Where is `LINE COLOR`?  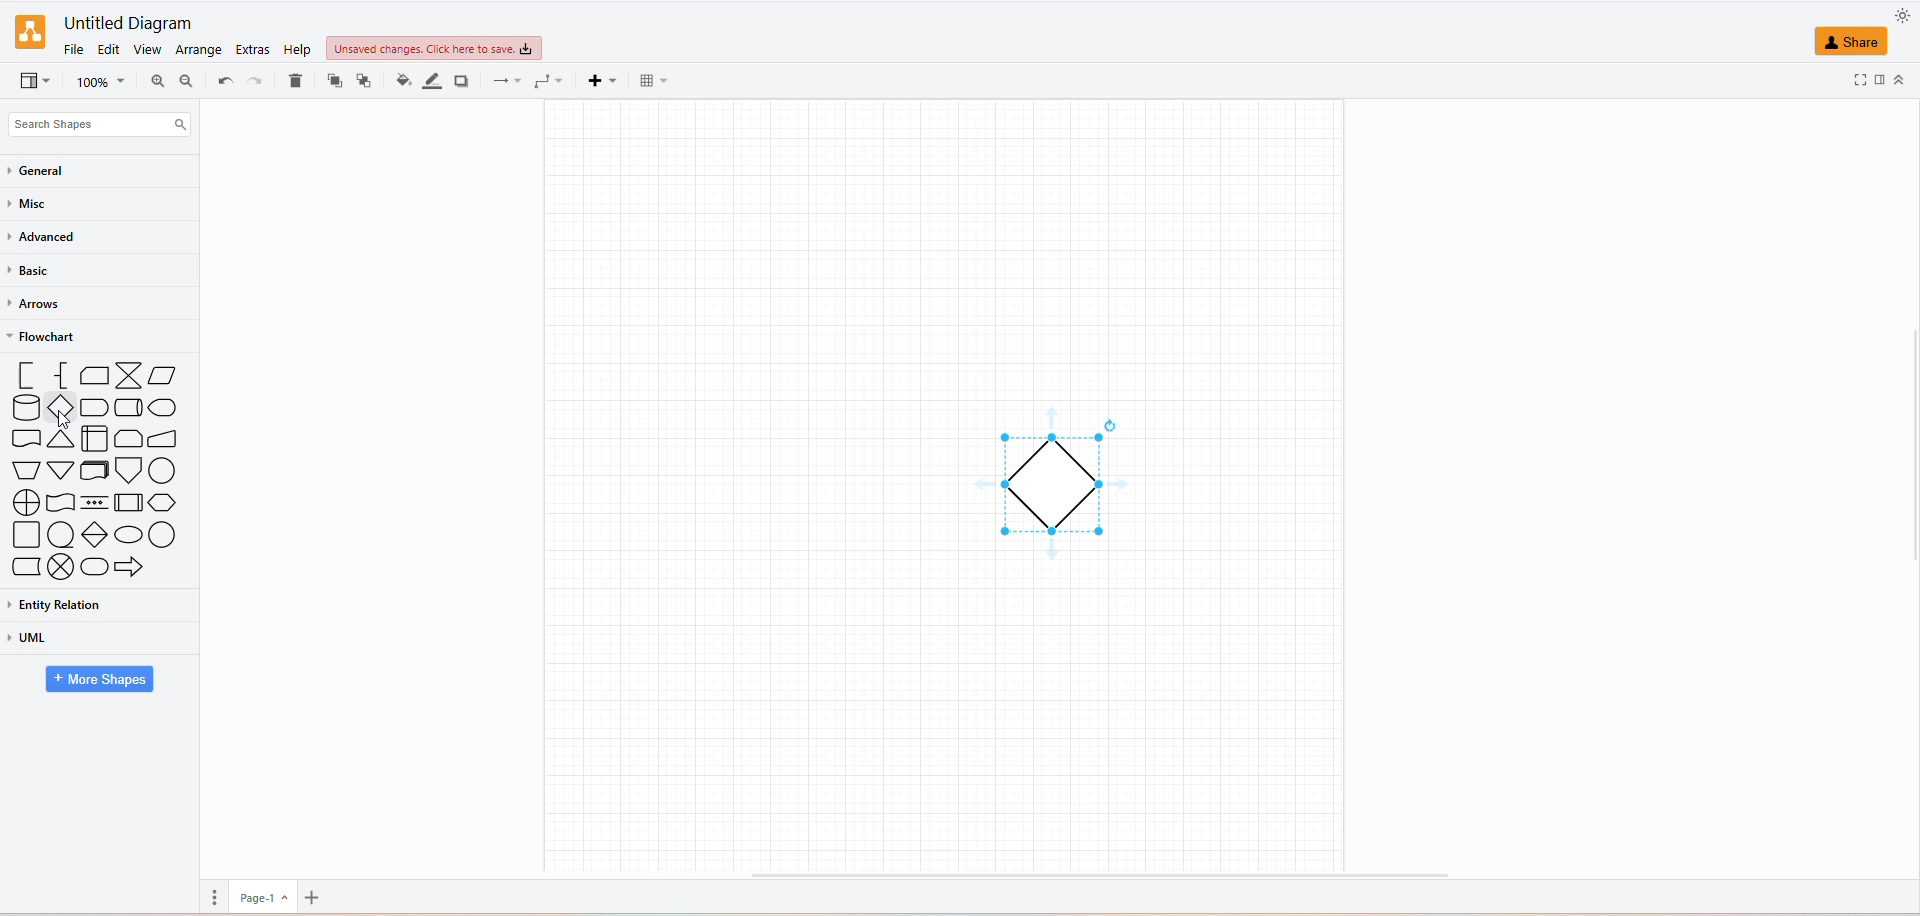
LINE COLOR is located at coordinates (432, 80).